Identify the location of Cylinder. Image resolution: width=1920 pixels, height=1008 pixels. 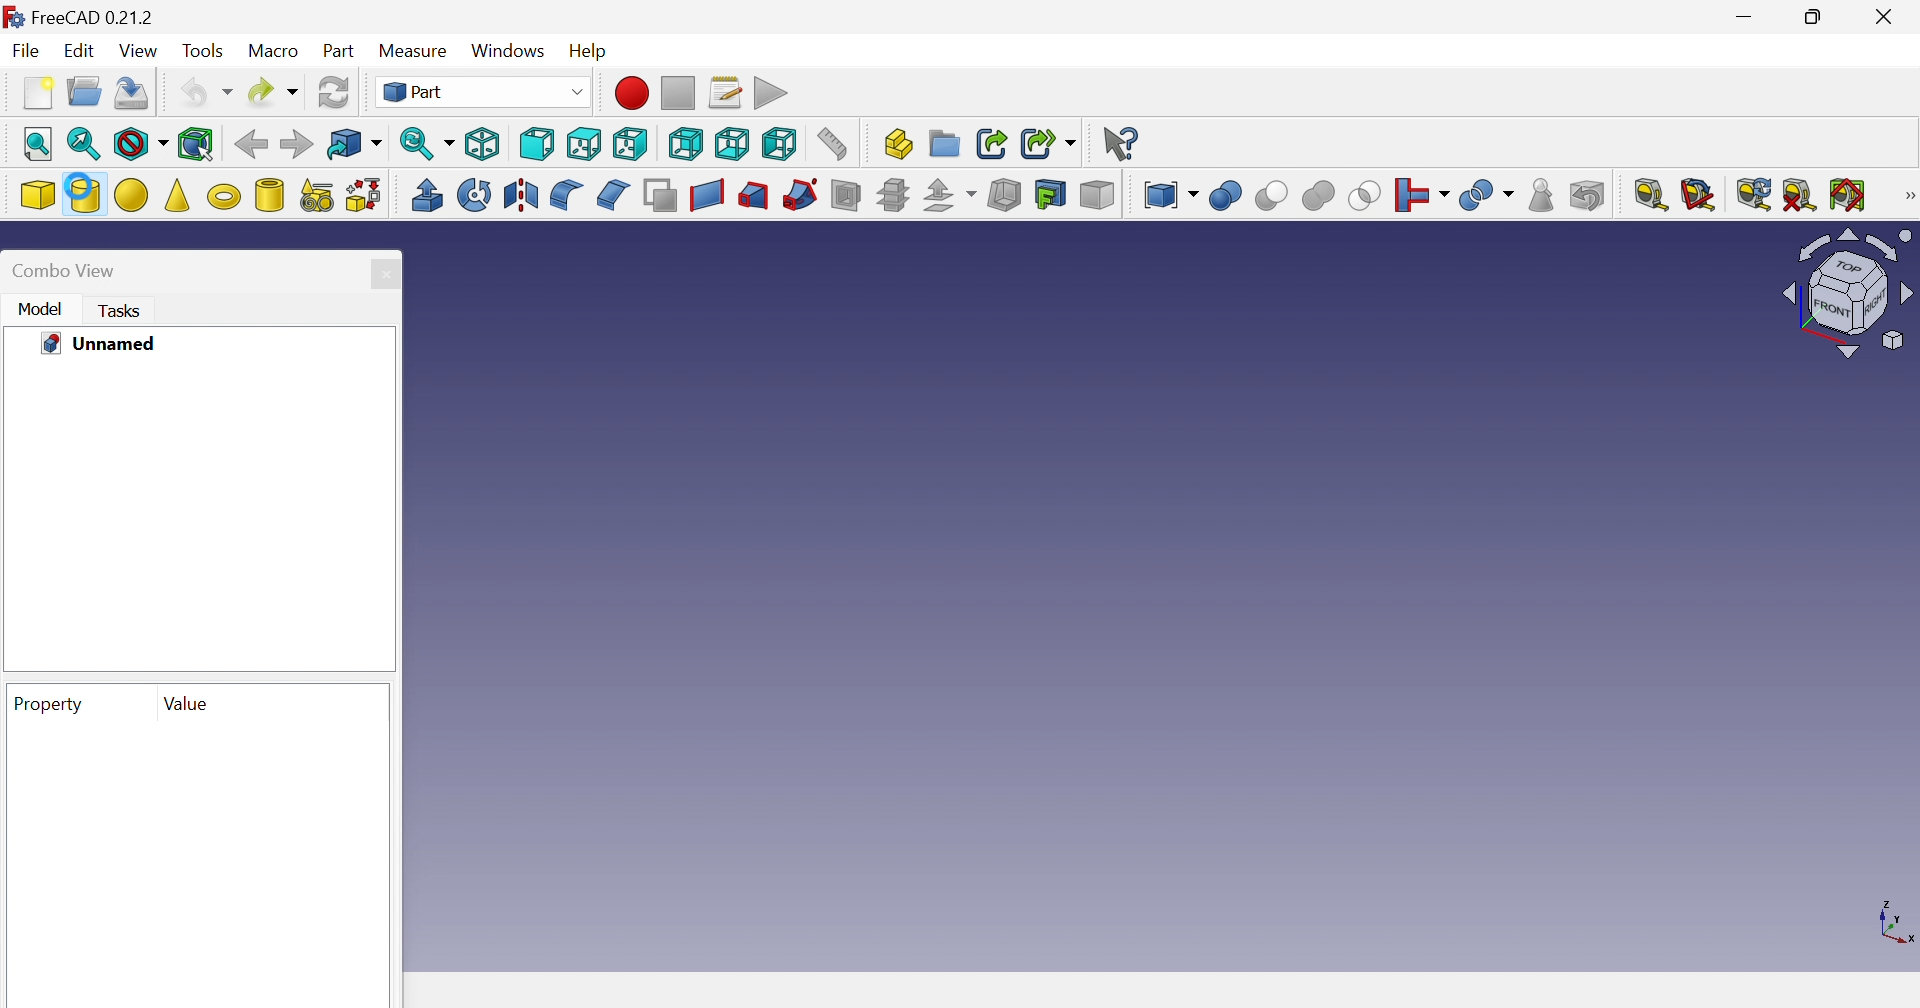
(84, 194).